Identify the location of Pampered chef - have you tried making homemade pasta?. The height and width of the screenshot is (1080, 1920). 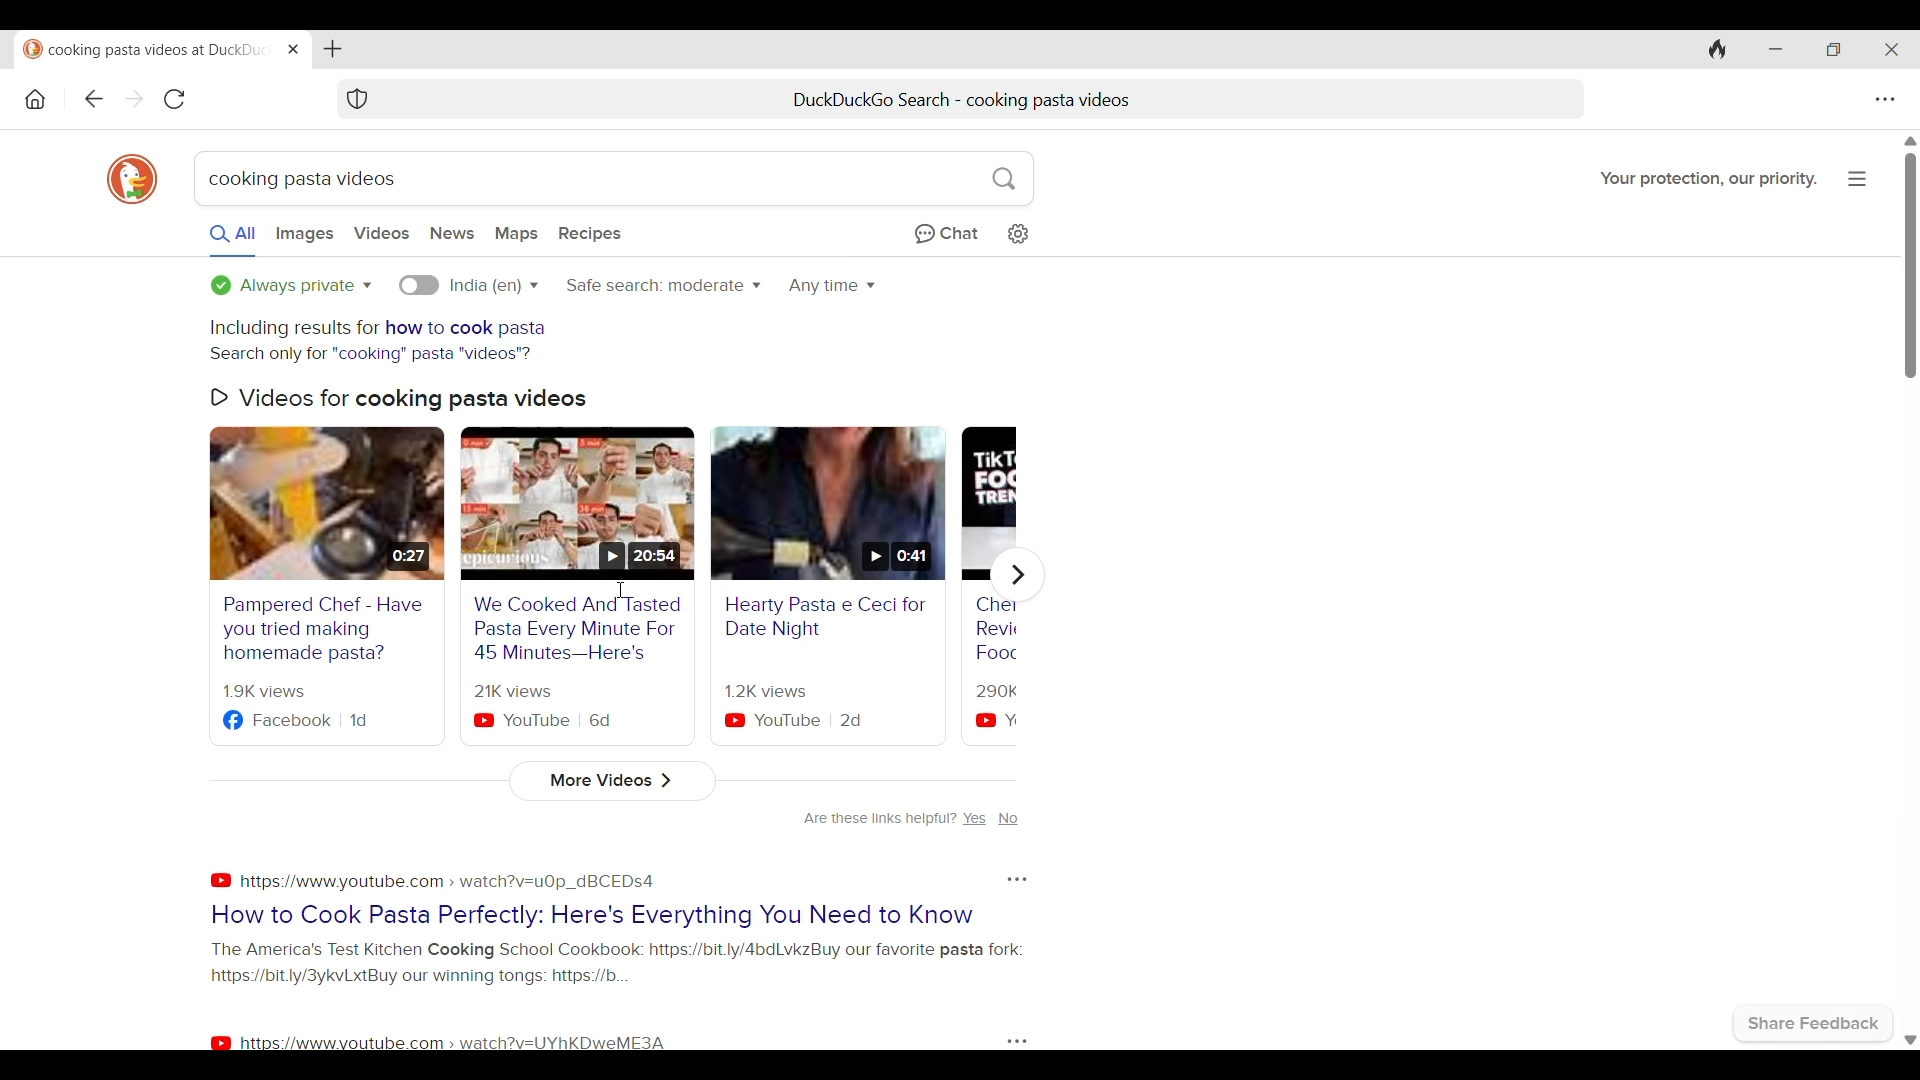
(323, 581).